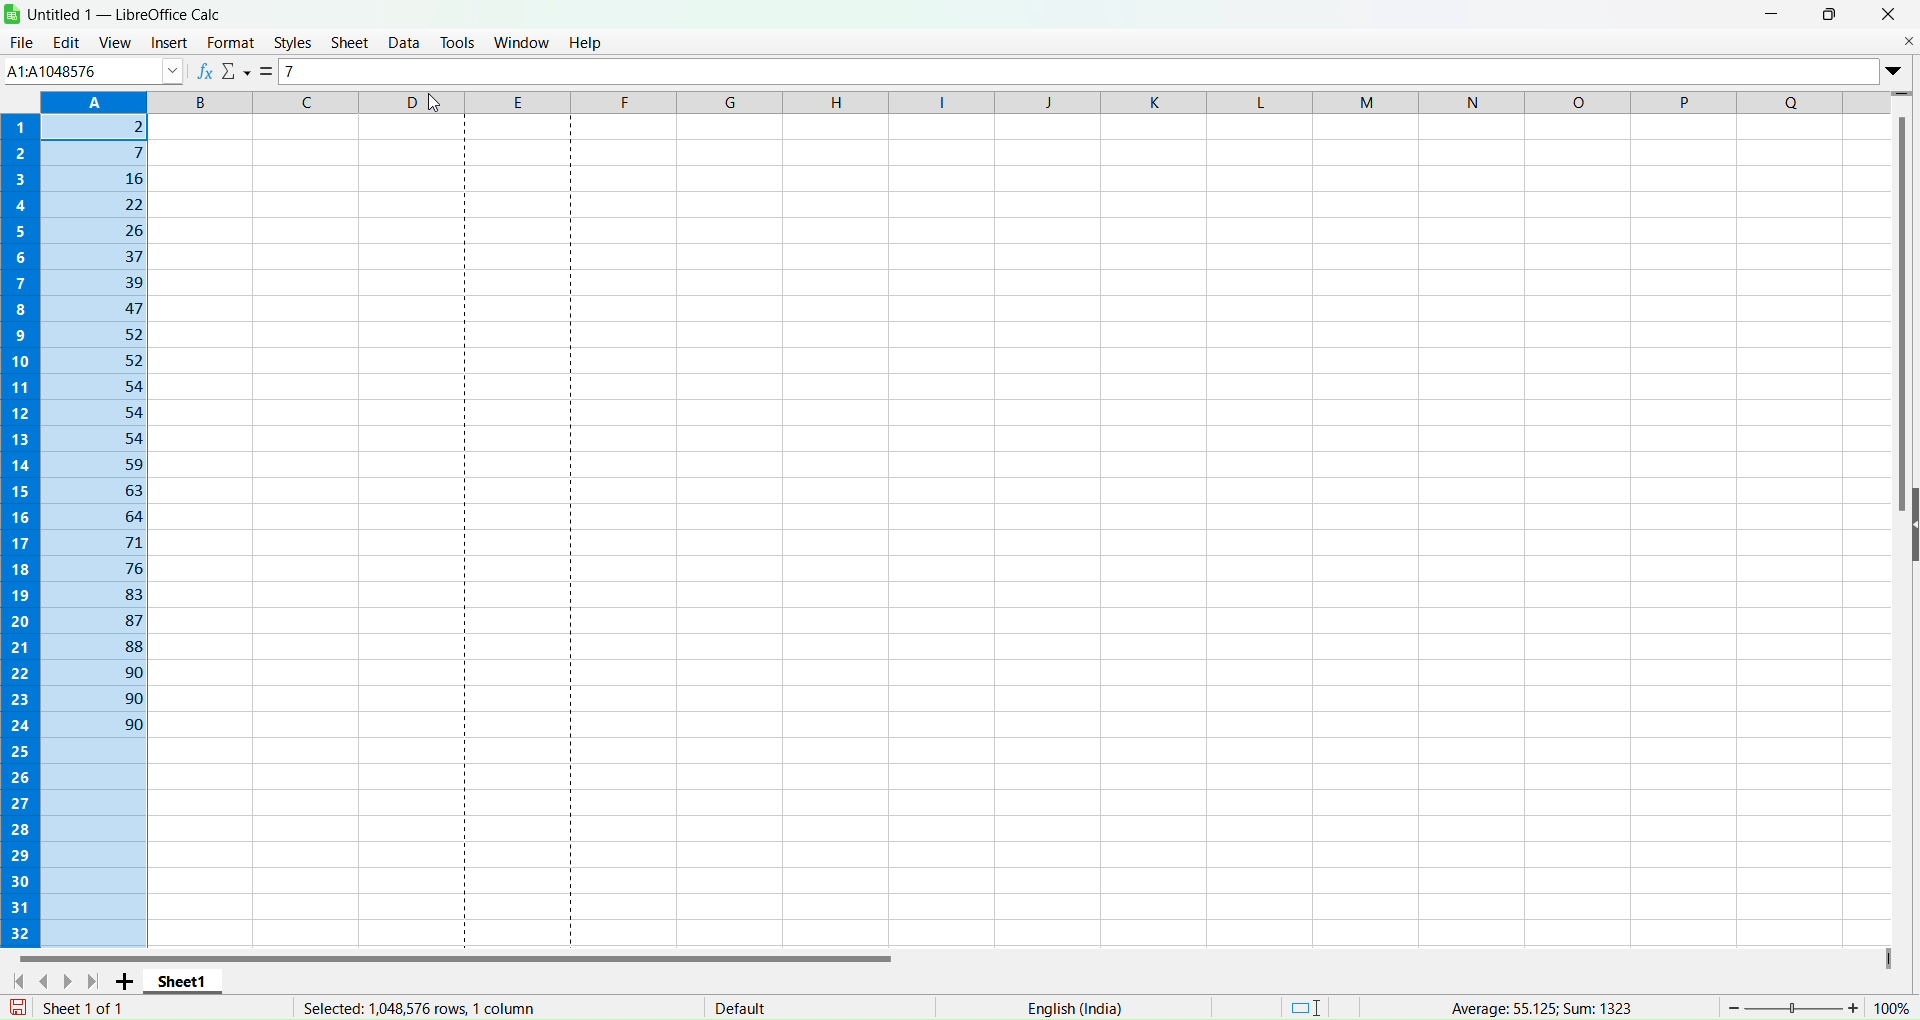  Describe the element at coordinates (293, 43) in the screenshot. I see `Styles` at that location.